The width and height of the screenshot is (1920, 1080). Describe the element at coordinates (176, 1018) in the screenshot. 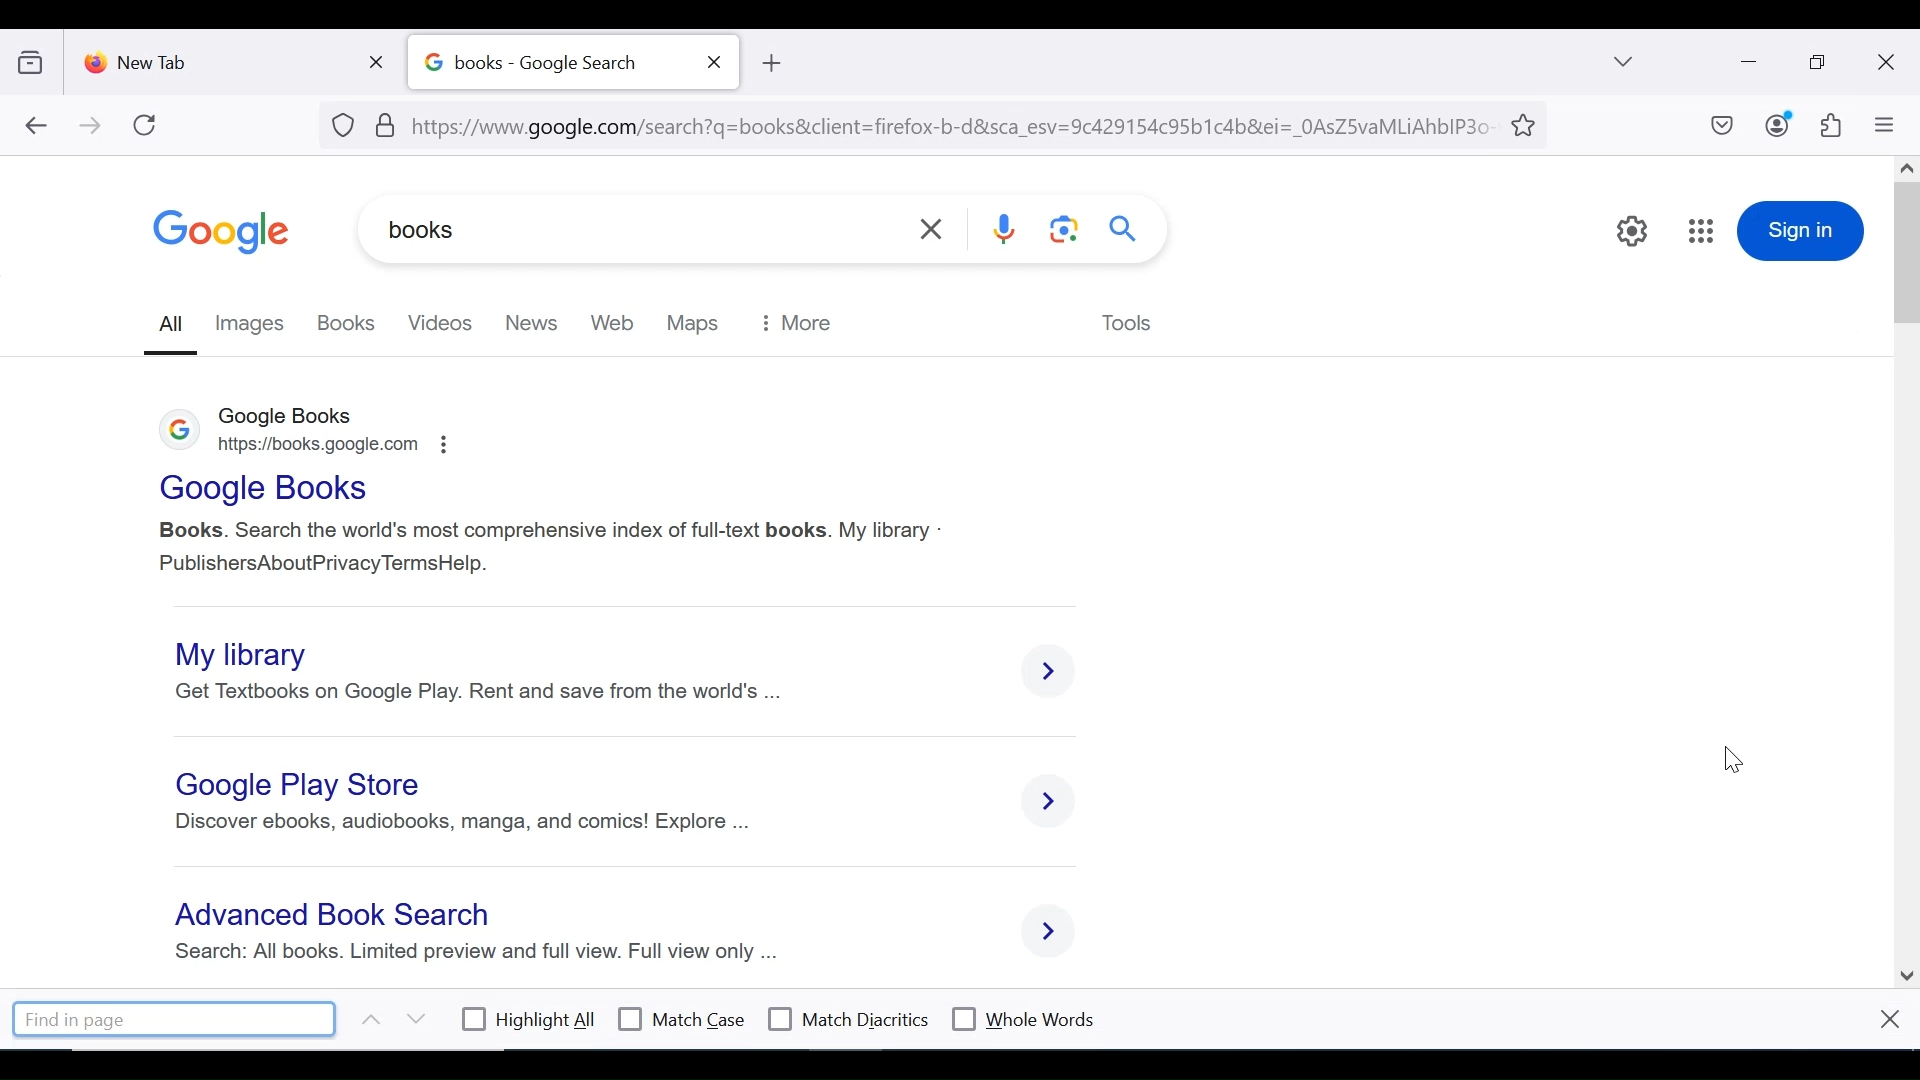

I see `find in page` at that location.